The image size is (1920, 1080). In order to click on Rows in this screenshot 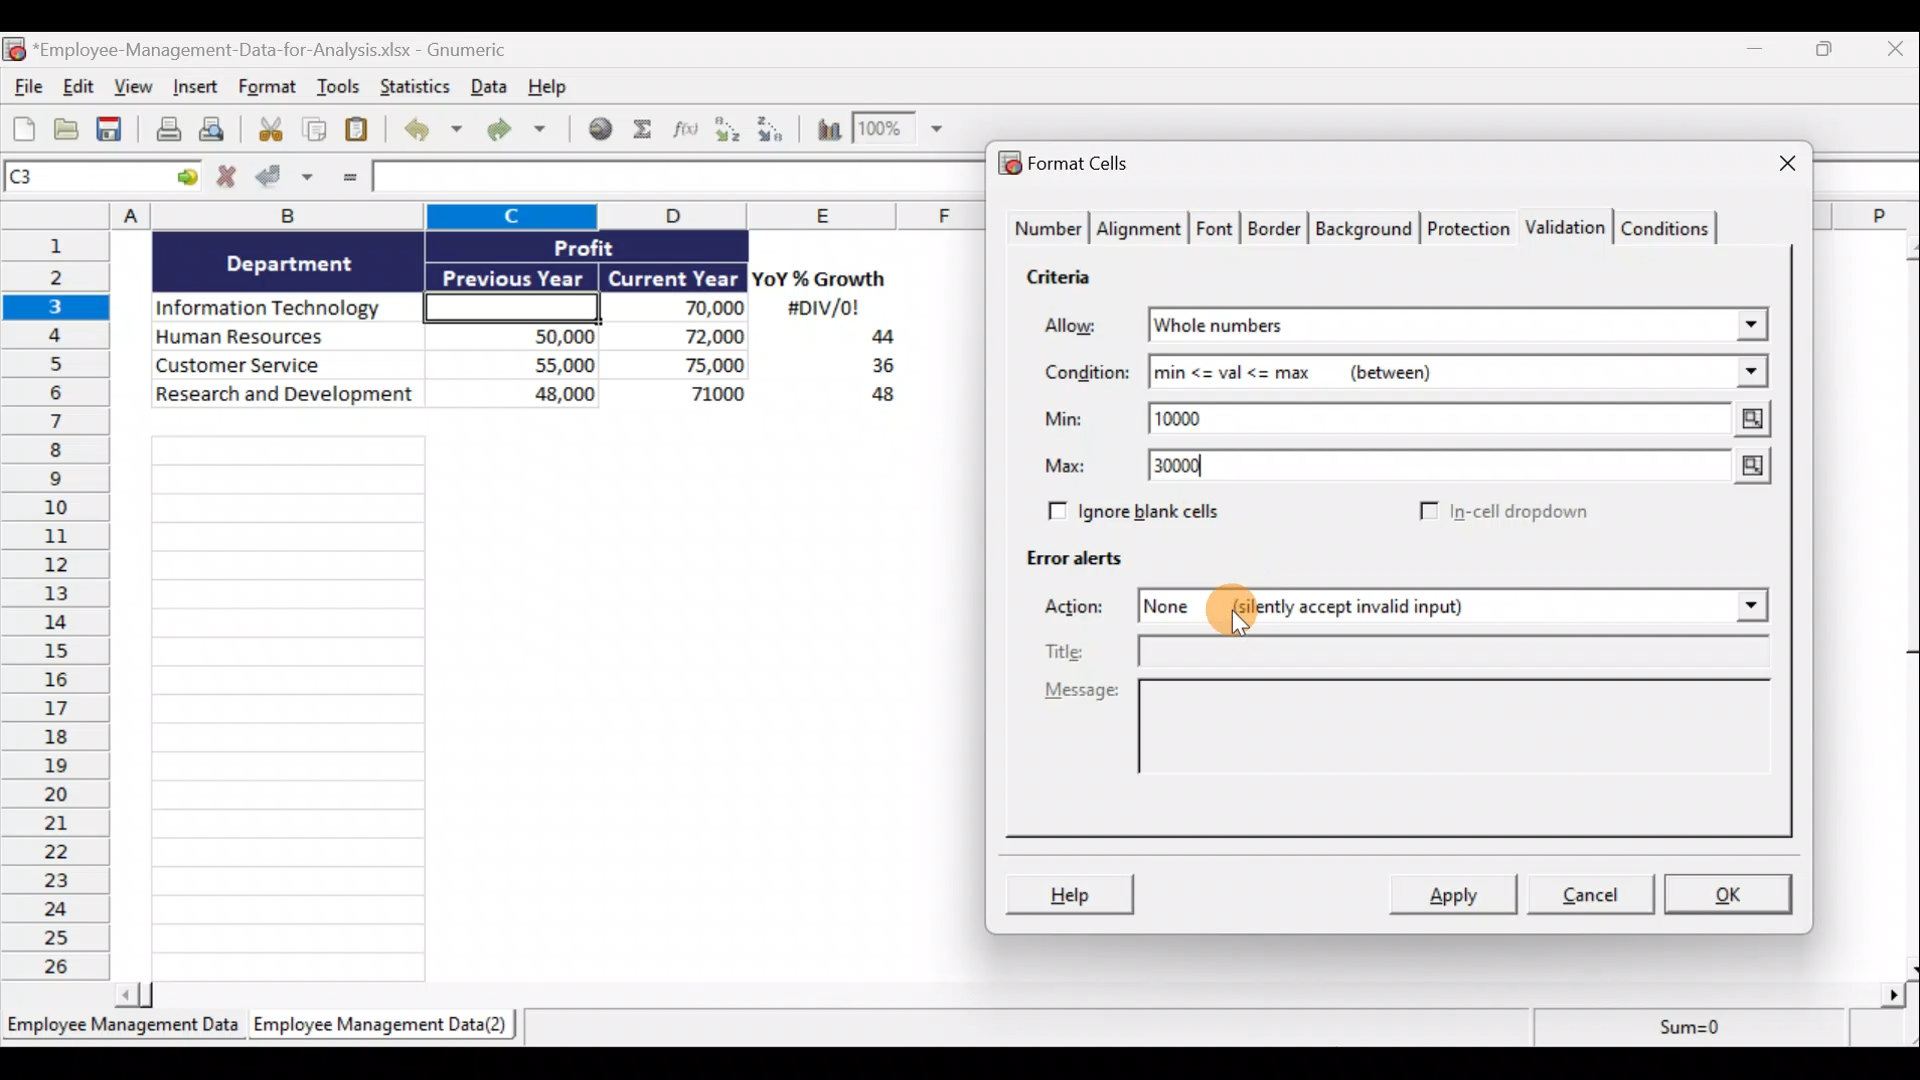, I will do `click(62, 609)`.